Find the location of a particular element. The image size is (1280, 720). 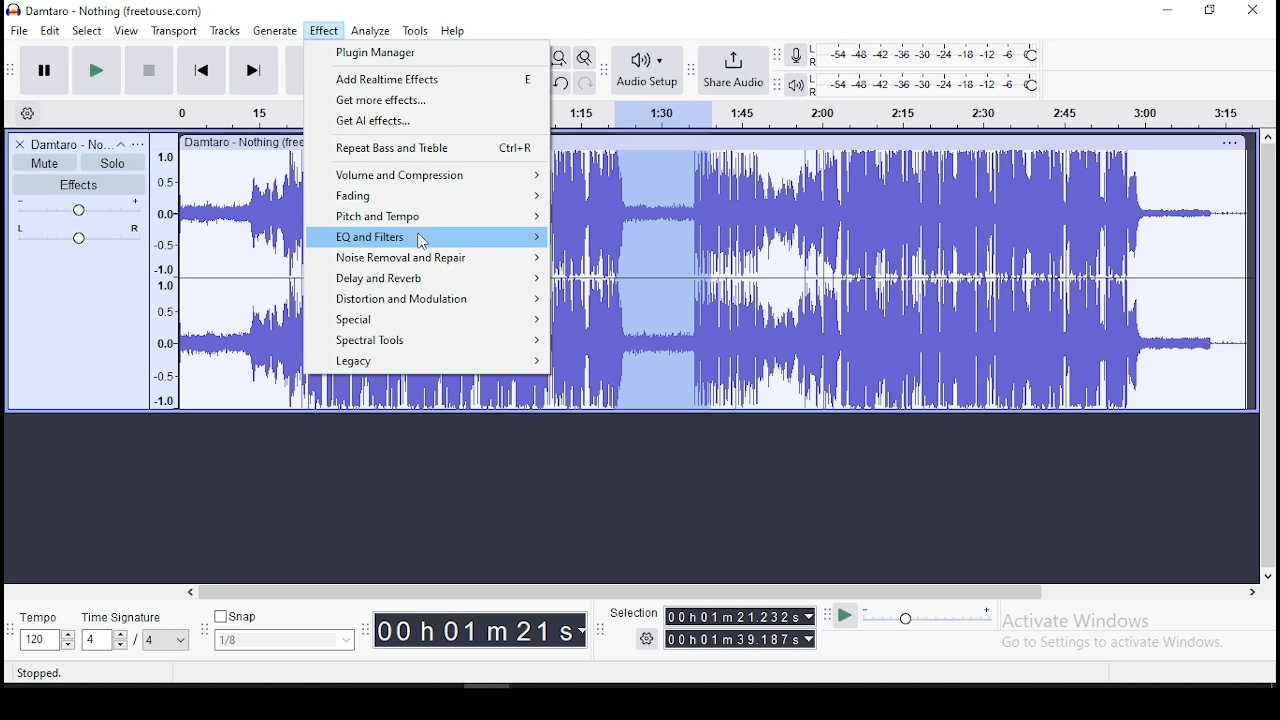

view is located at coordinates (126, 31).